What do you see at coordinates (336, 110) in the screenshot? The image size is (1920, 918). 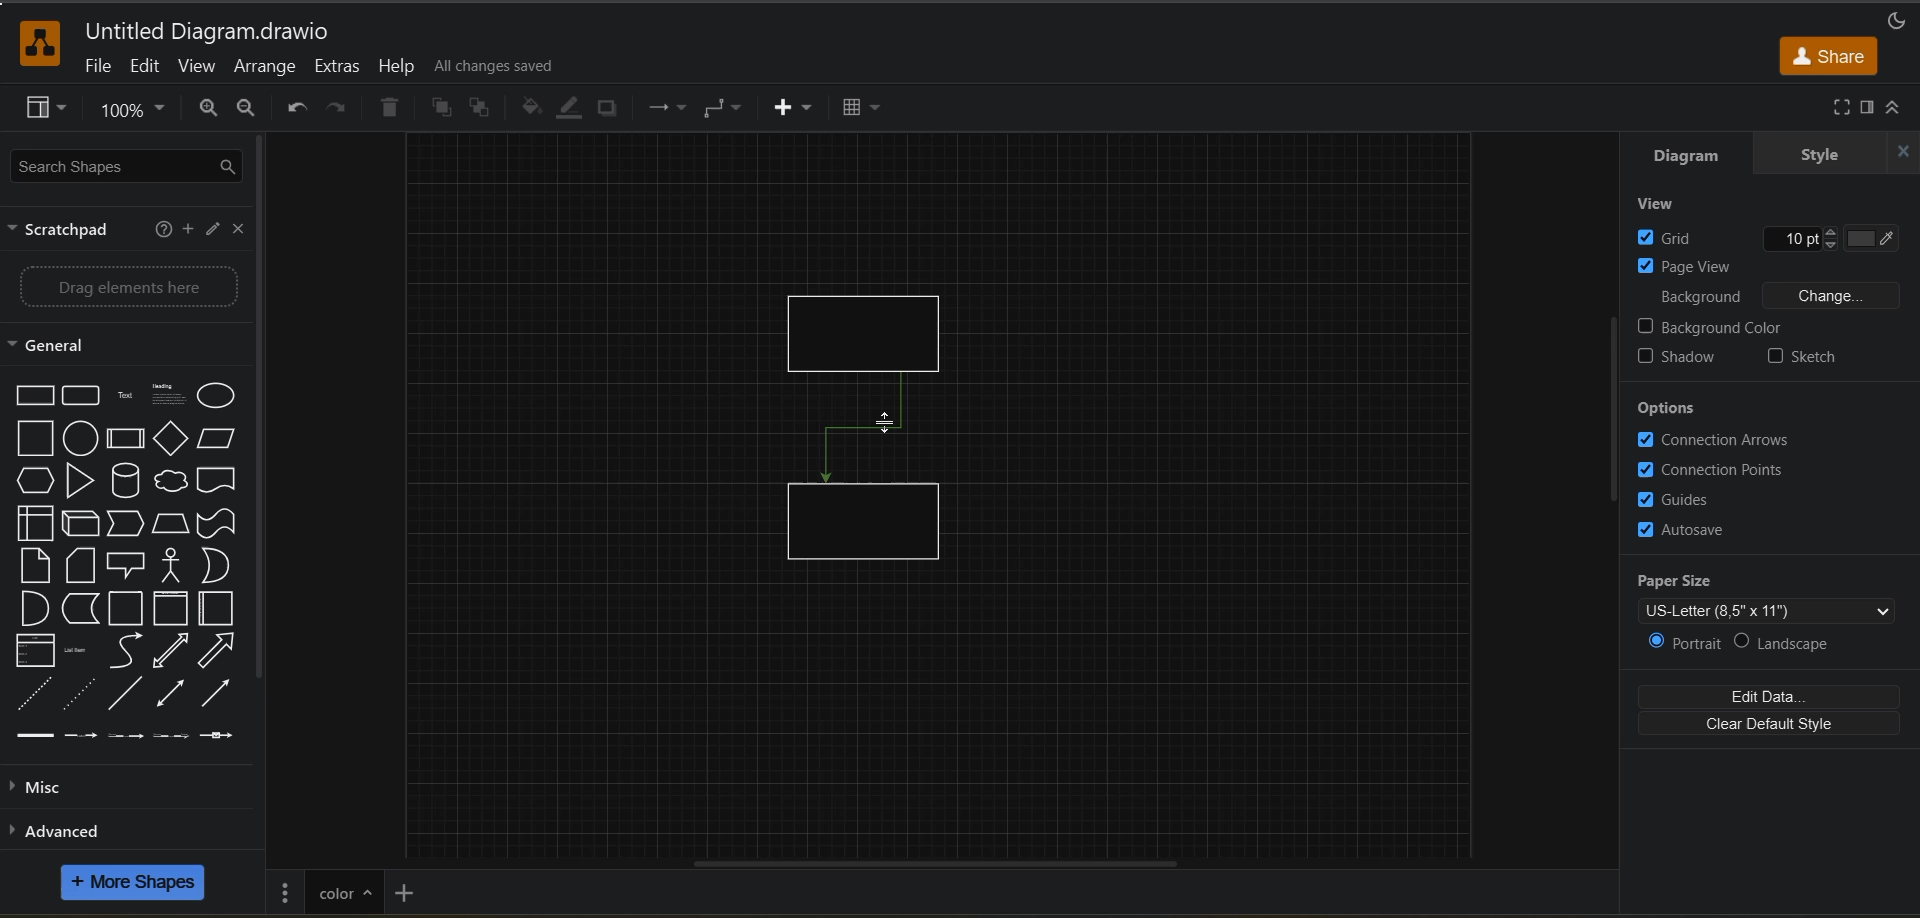 I see `redo` at bounding box center [336, 110].